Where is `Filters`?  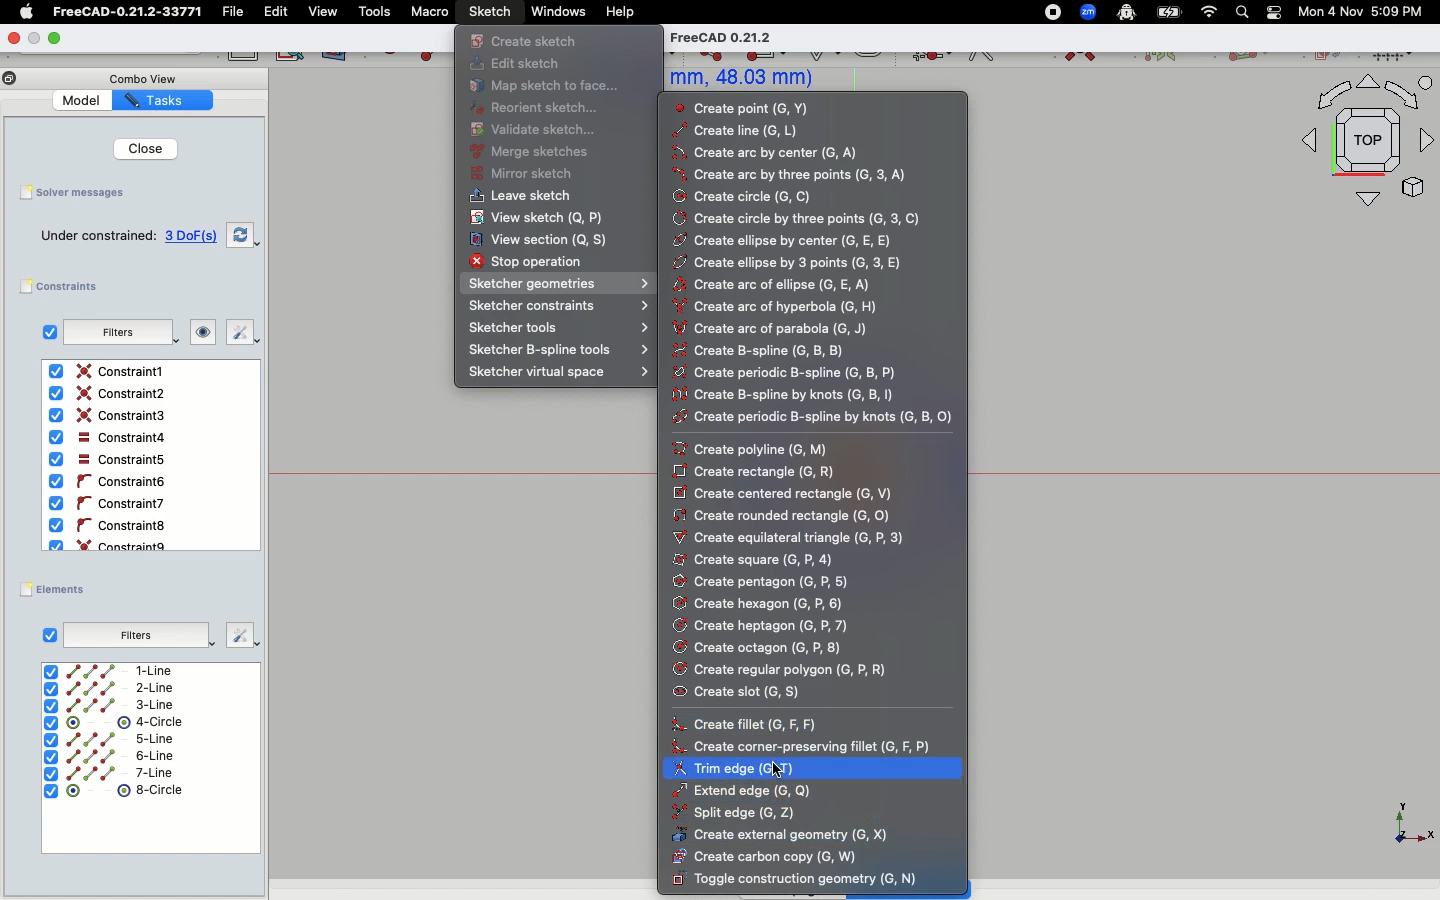 Filters is located at coordinates (118, 332).